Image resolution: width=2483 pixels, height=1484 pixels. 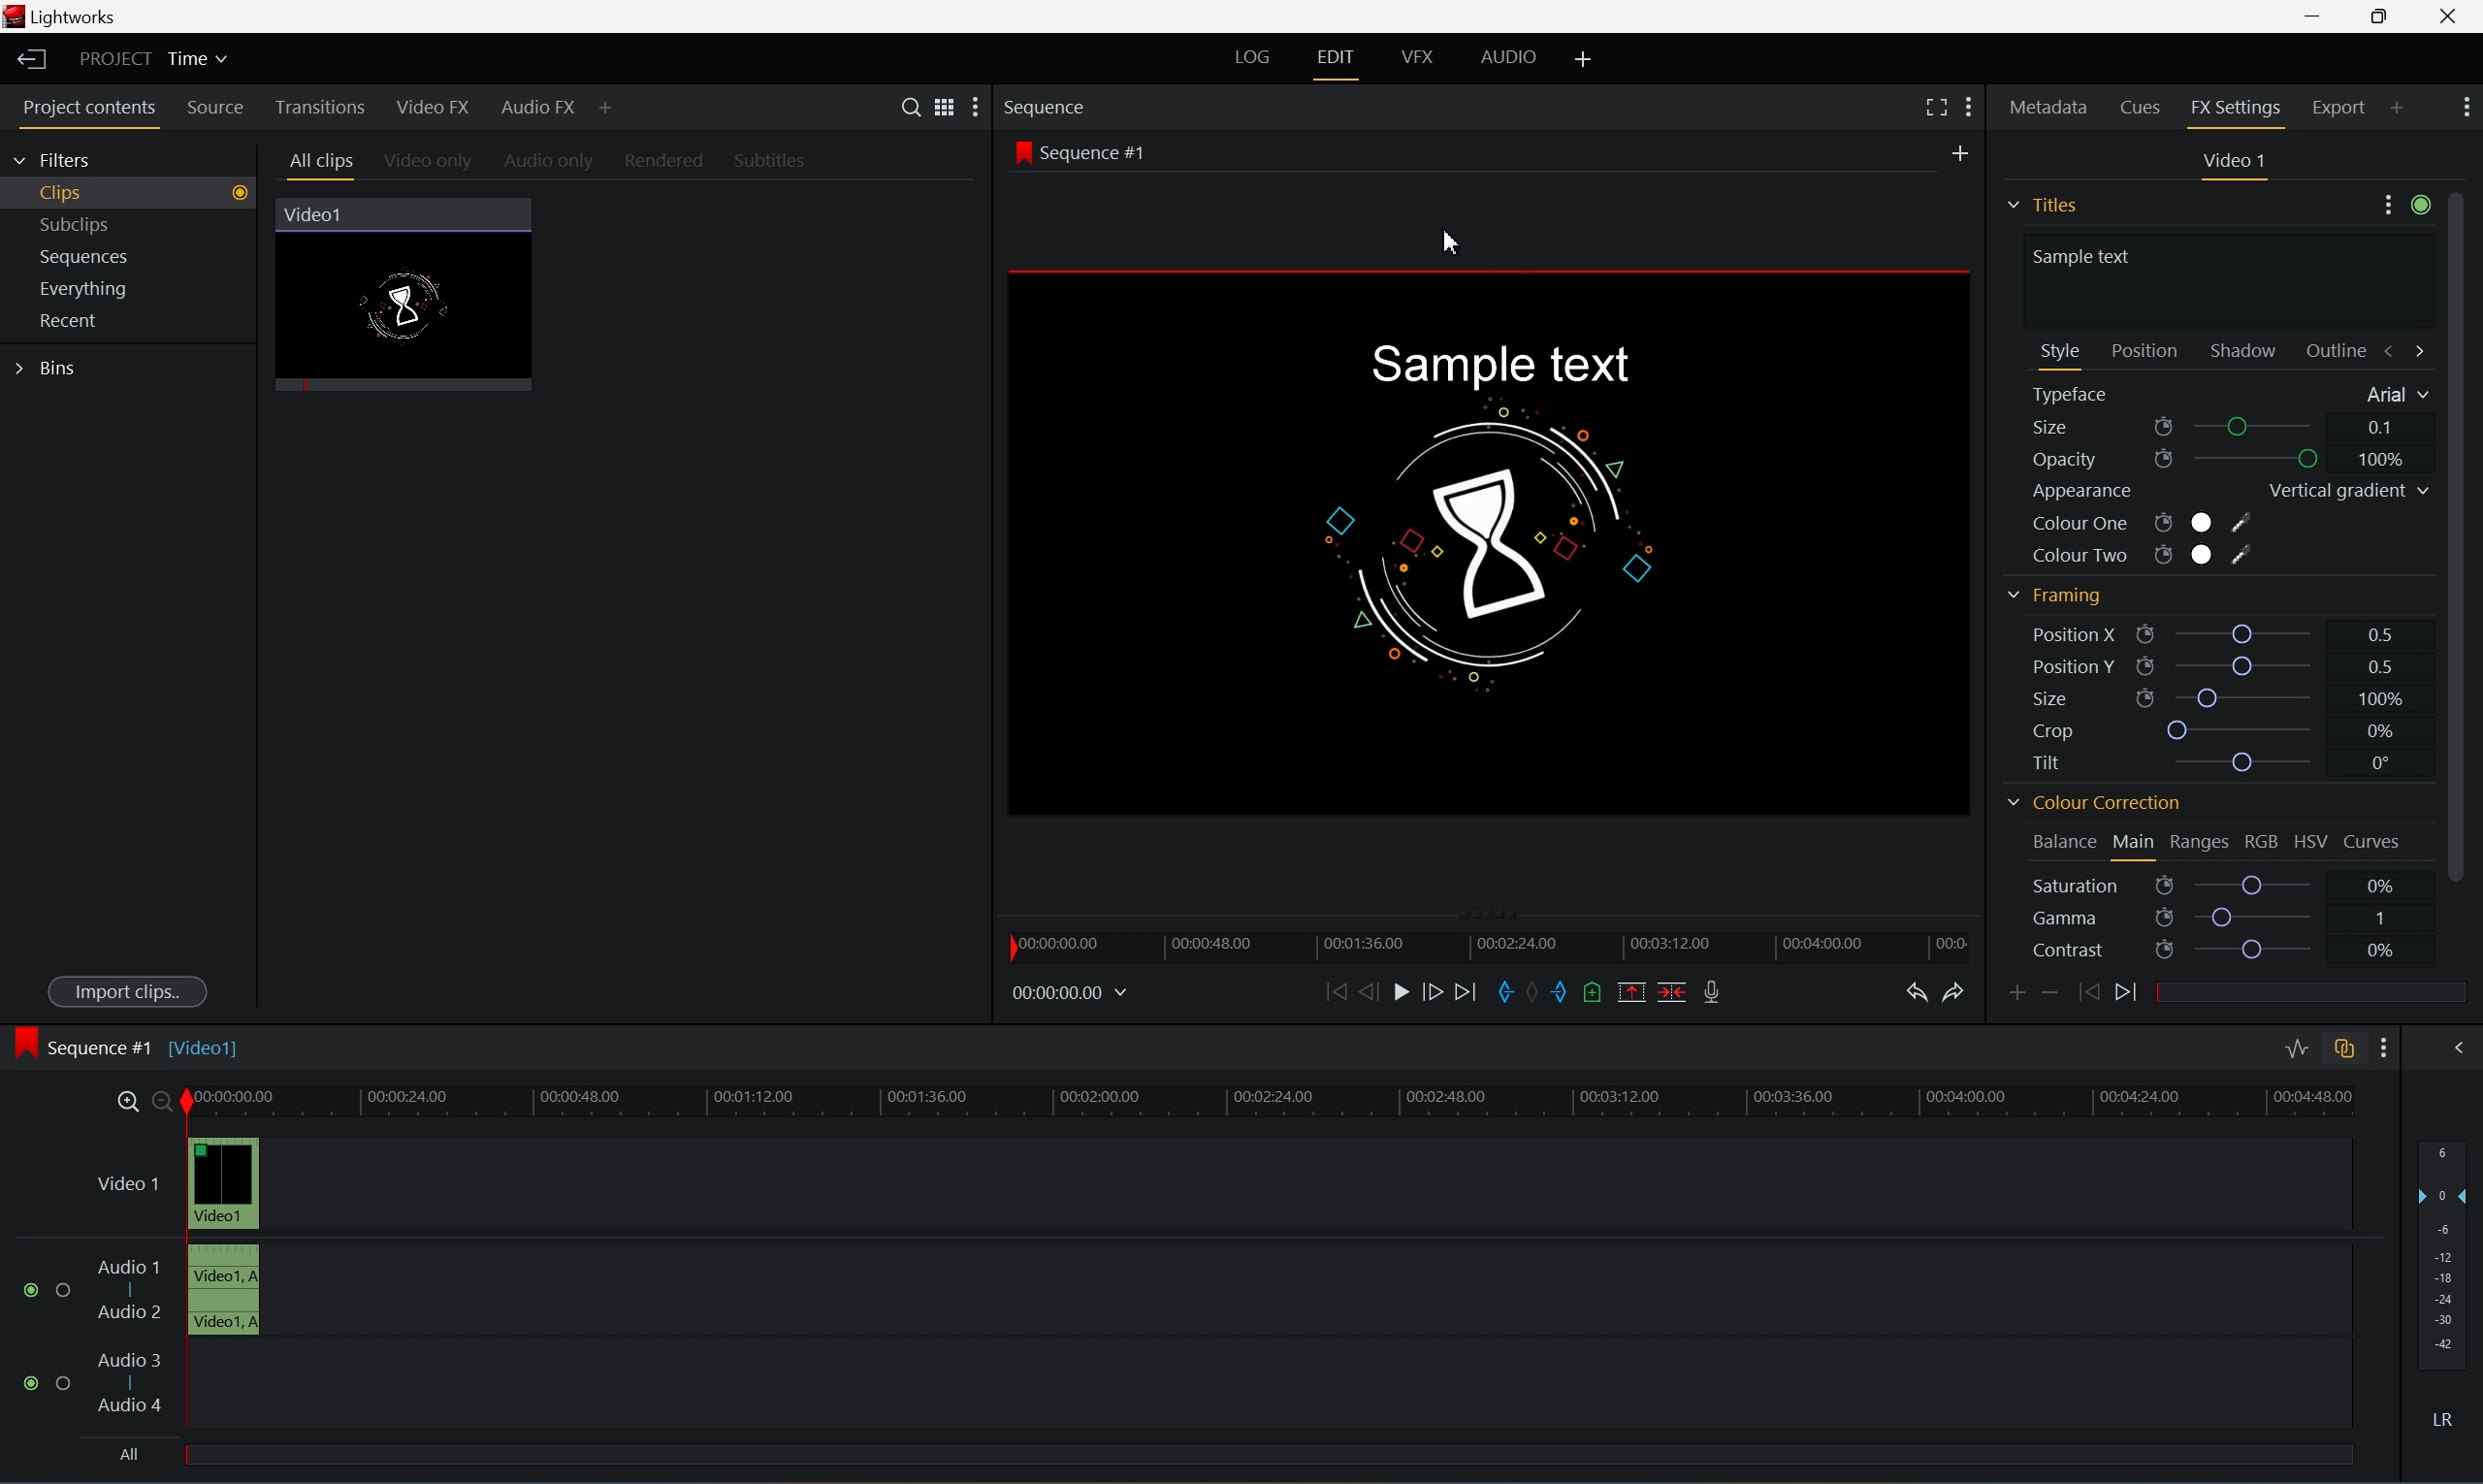 What do you see at coordinates (2382, 460) in the screenshot?
I see `100%` at bounding box center [2382, 460].